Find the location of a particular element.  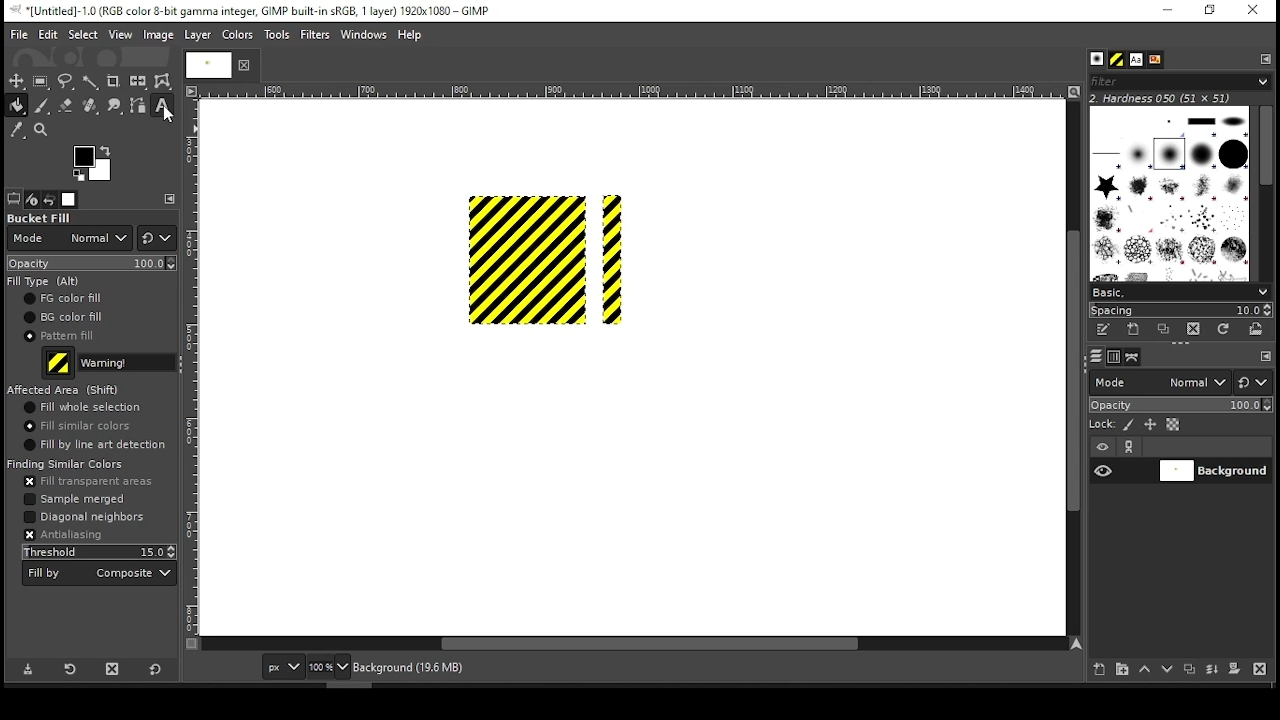

layer visibility is located at coordinates (1103, 447).